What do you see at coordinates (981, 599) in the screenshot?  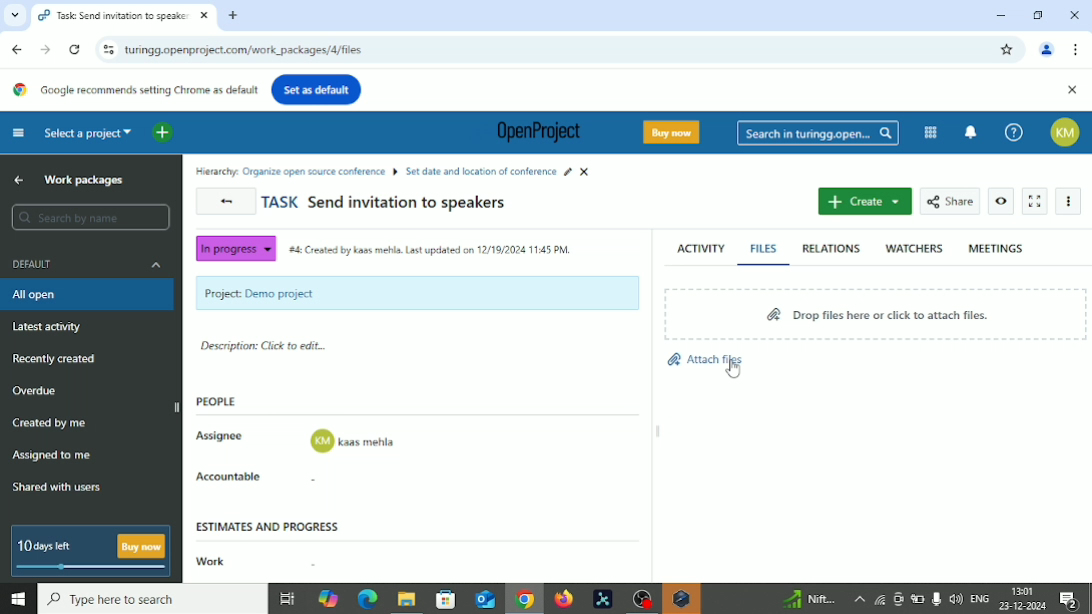 I see `Language` at bounding box center [981, 599].